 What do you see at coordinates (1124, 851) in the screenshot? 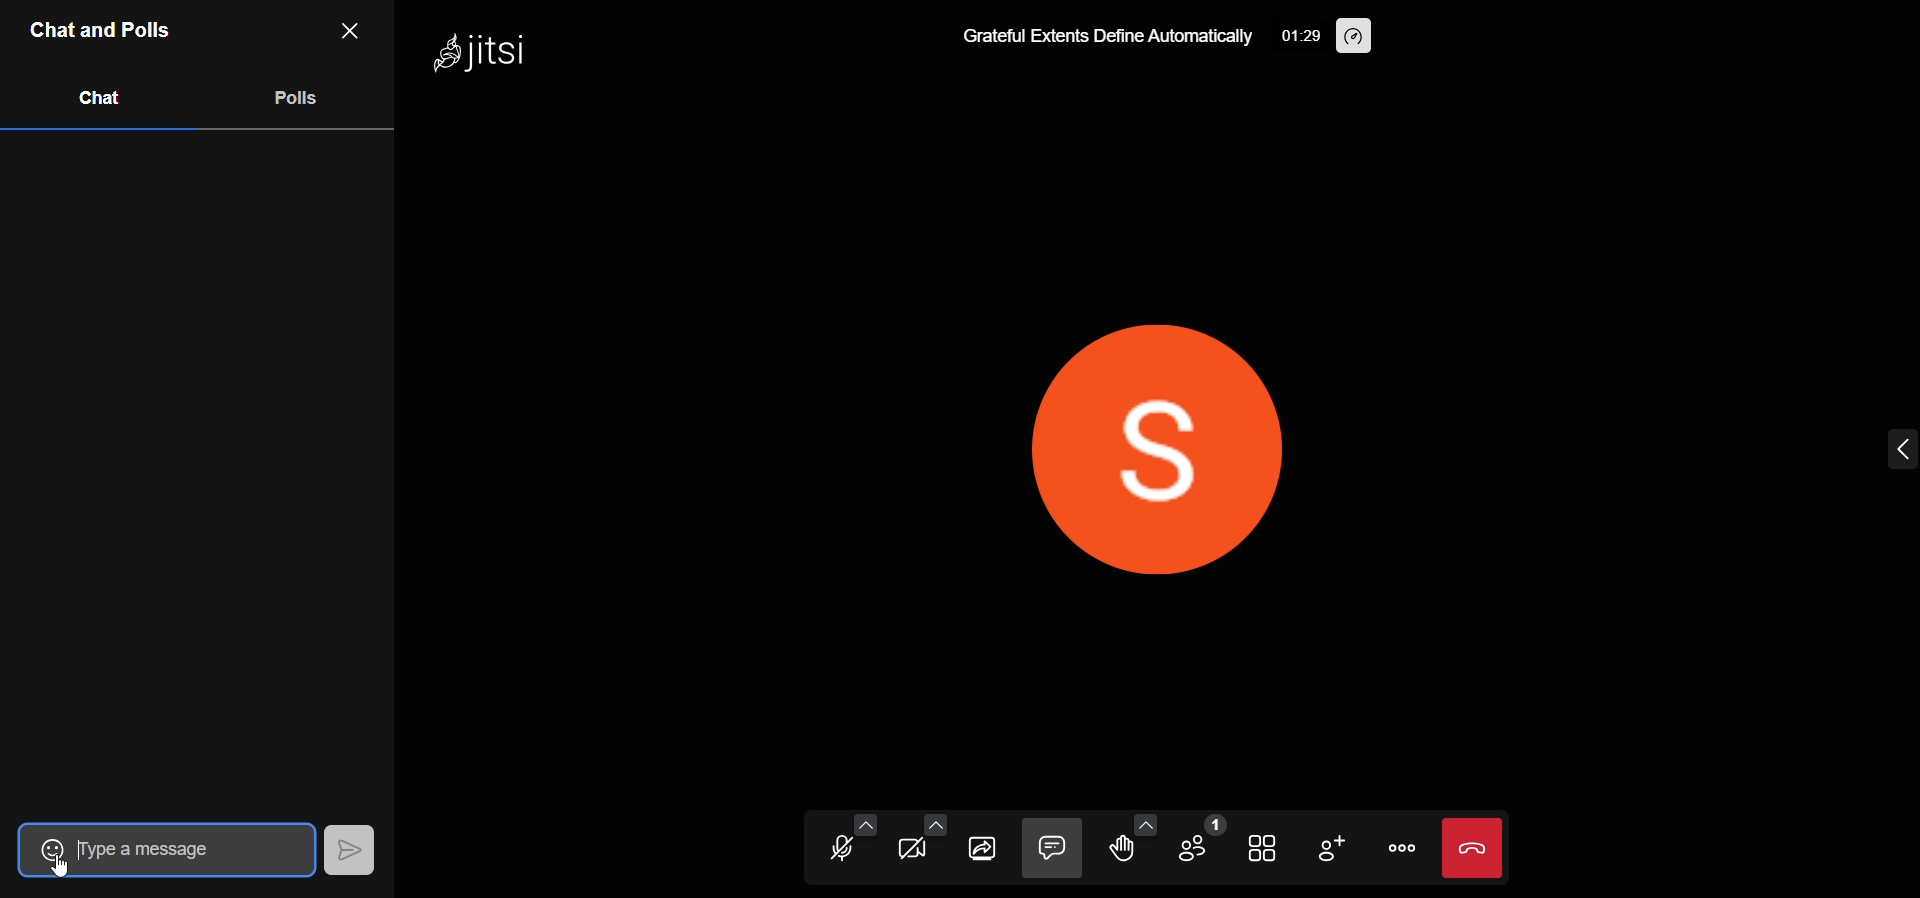
I see `raise hand` at bounding box center [1124, 851].